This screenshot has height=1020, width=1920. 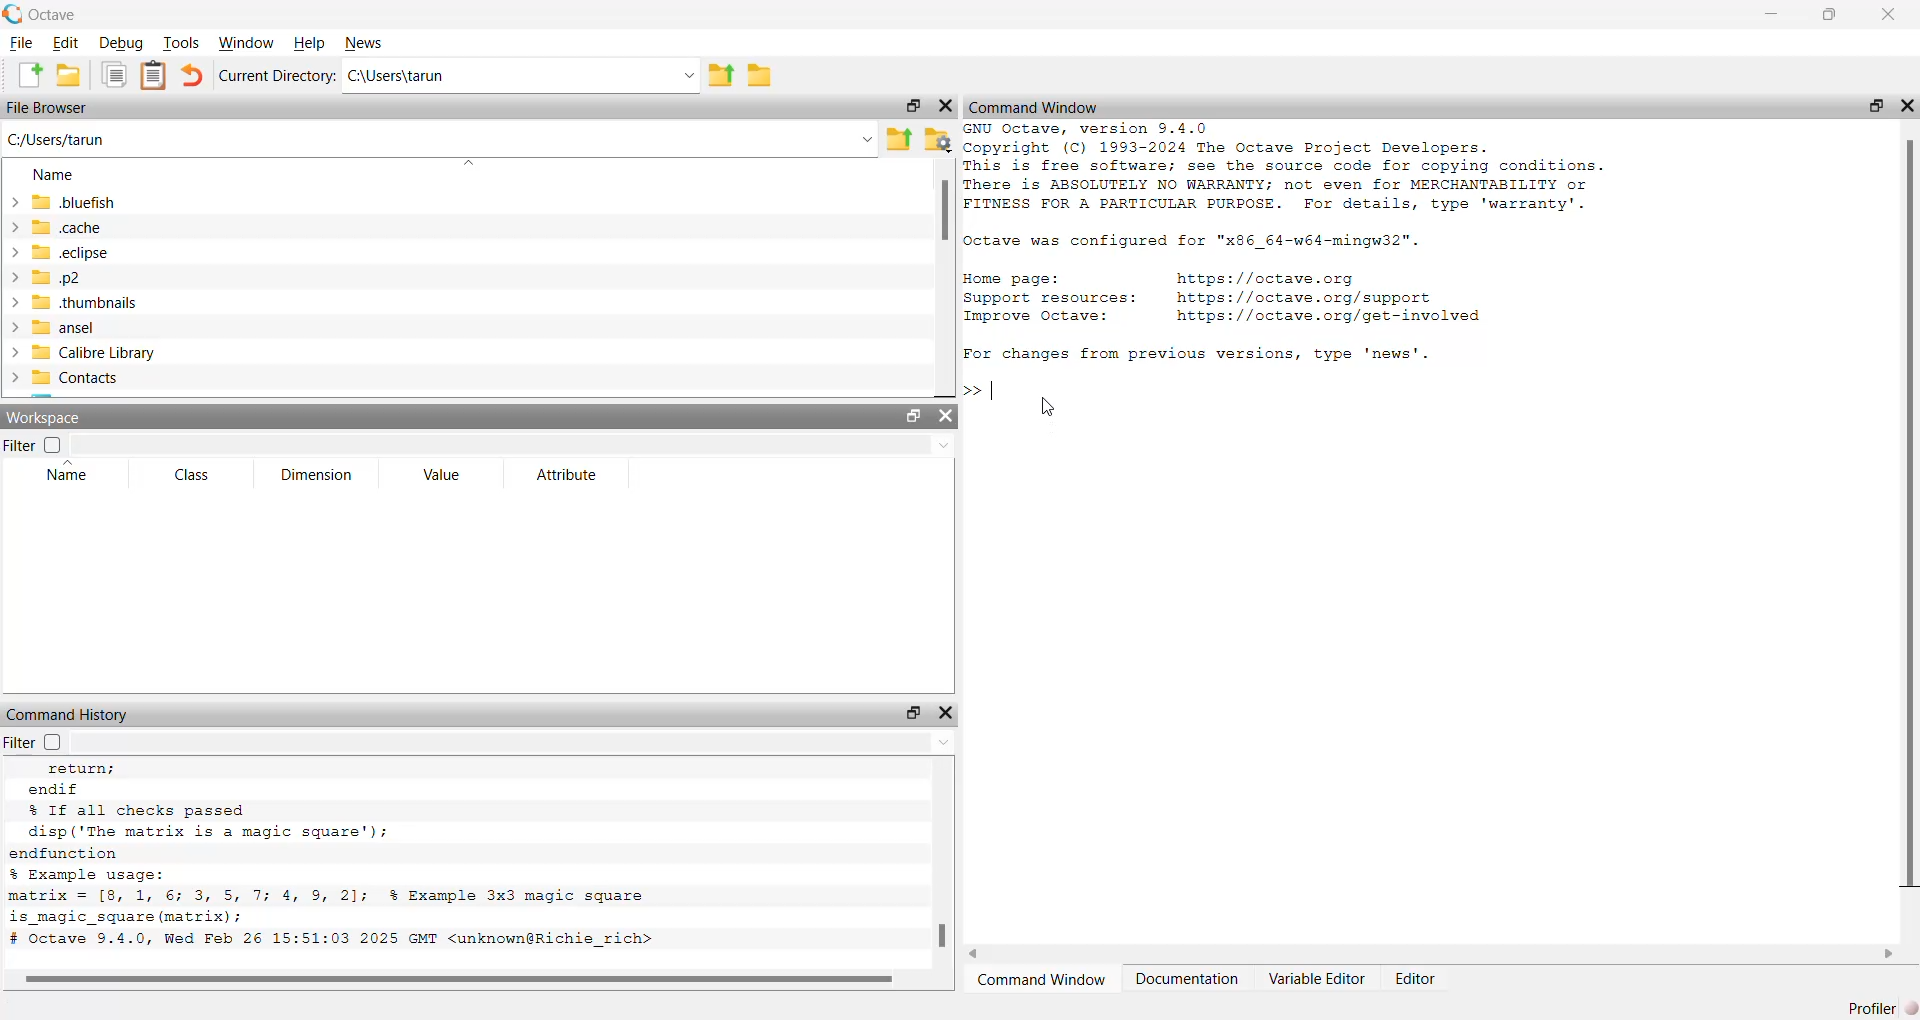 What do you see at coordinates (398, 75) in the screenshot?
I see `C:\Users\taun` at bounding box center [398, 75].